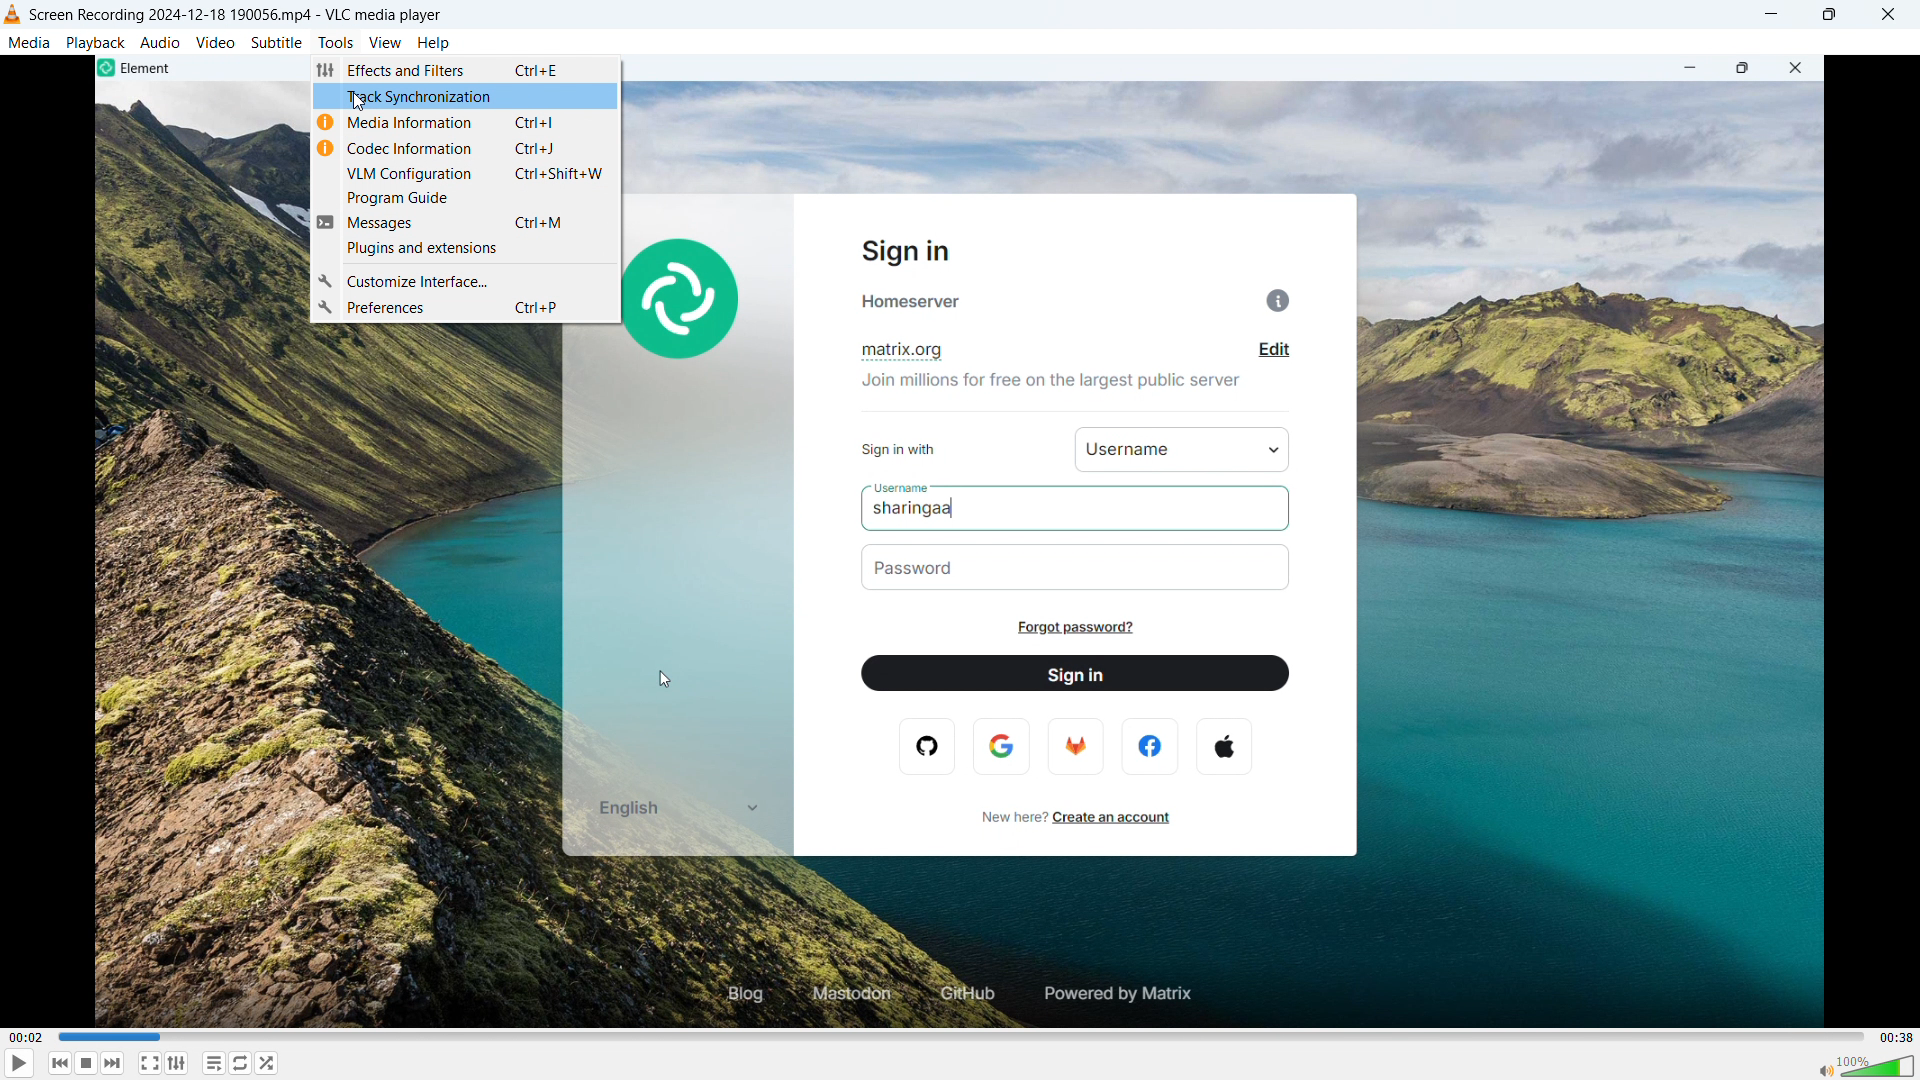 Image resolution: width=1920 pixels, height=1080 pixels. What do you see at coordinates (13, 15) in the screenshot?
I see `vlc media player logo` at bounding box center [13, 15].